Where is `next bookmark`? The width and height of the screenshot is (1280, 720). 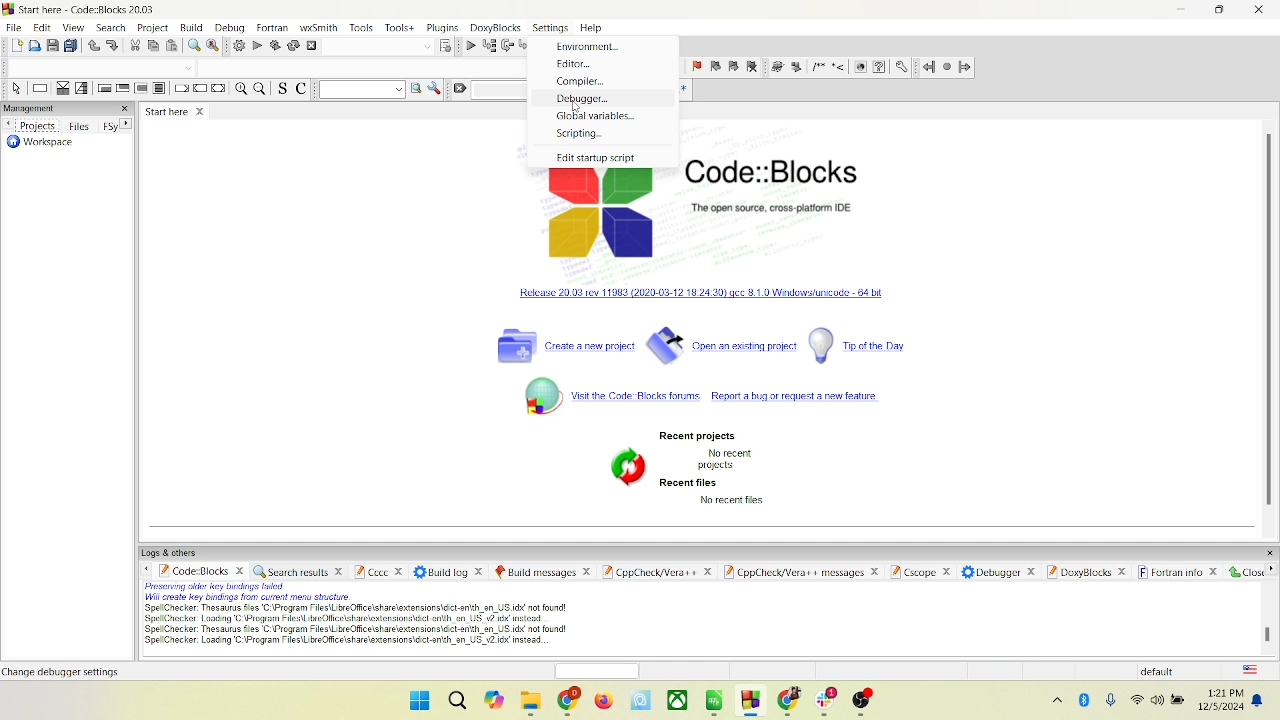 next bookmark is located at coordinates (733, 67).